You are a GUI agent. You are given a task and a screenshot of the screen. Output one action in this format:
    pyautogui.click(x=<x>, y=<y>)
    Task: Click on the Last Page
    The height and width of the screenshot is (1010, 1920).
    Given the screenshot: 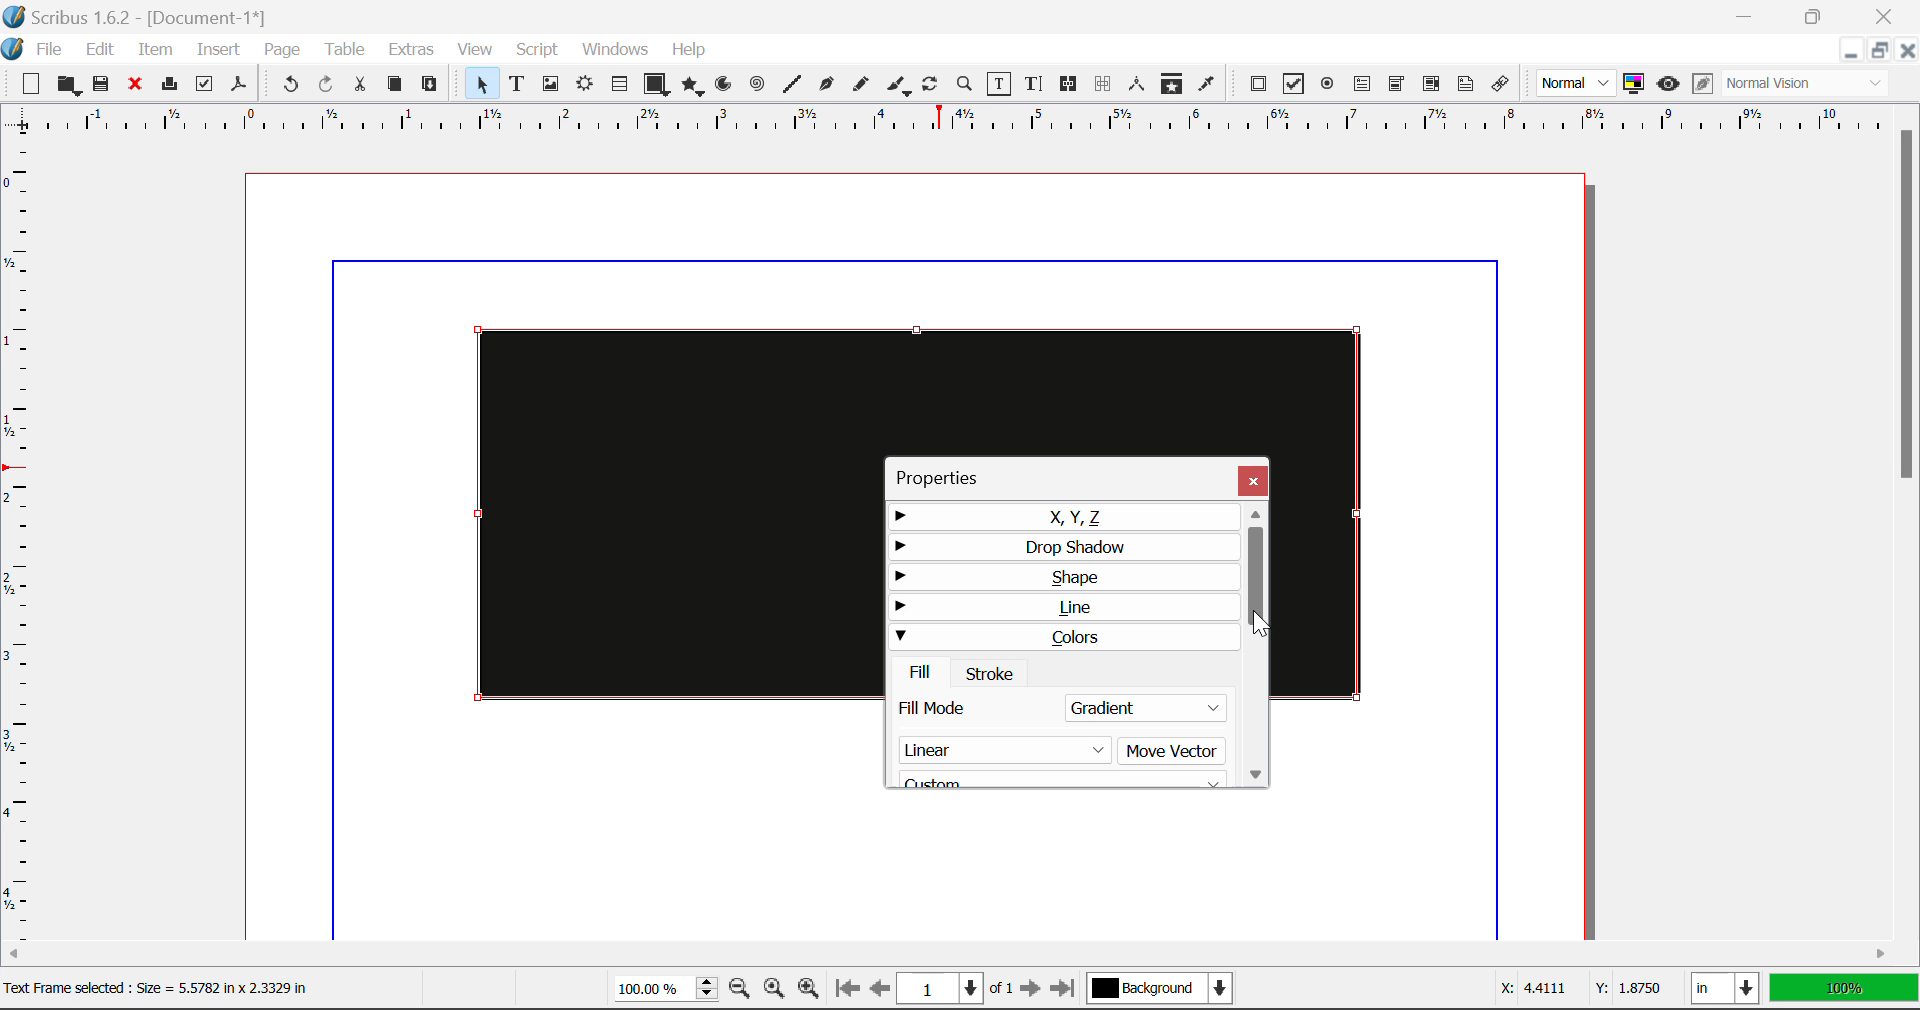 What is the action you would take?
    pyautogui.click(x=1067, y=992)
    